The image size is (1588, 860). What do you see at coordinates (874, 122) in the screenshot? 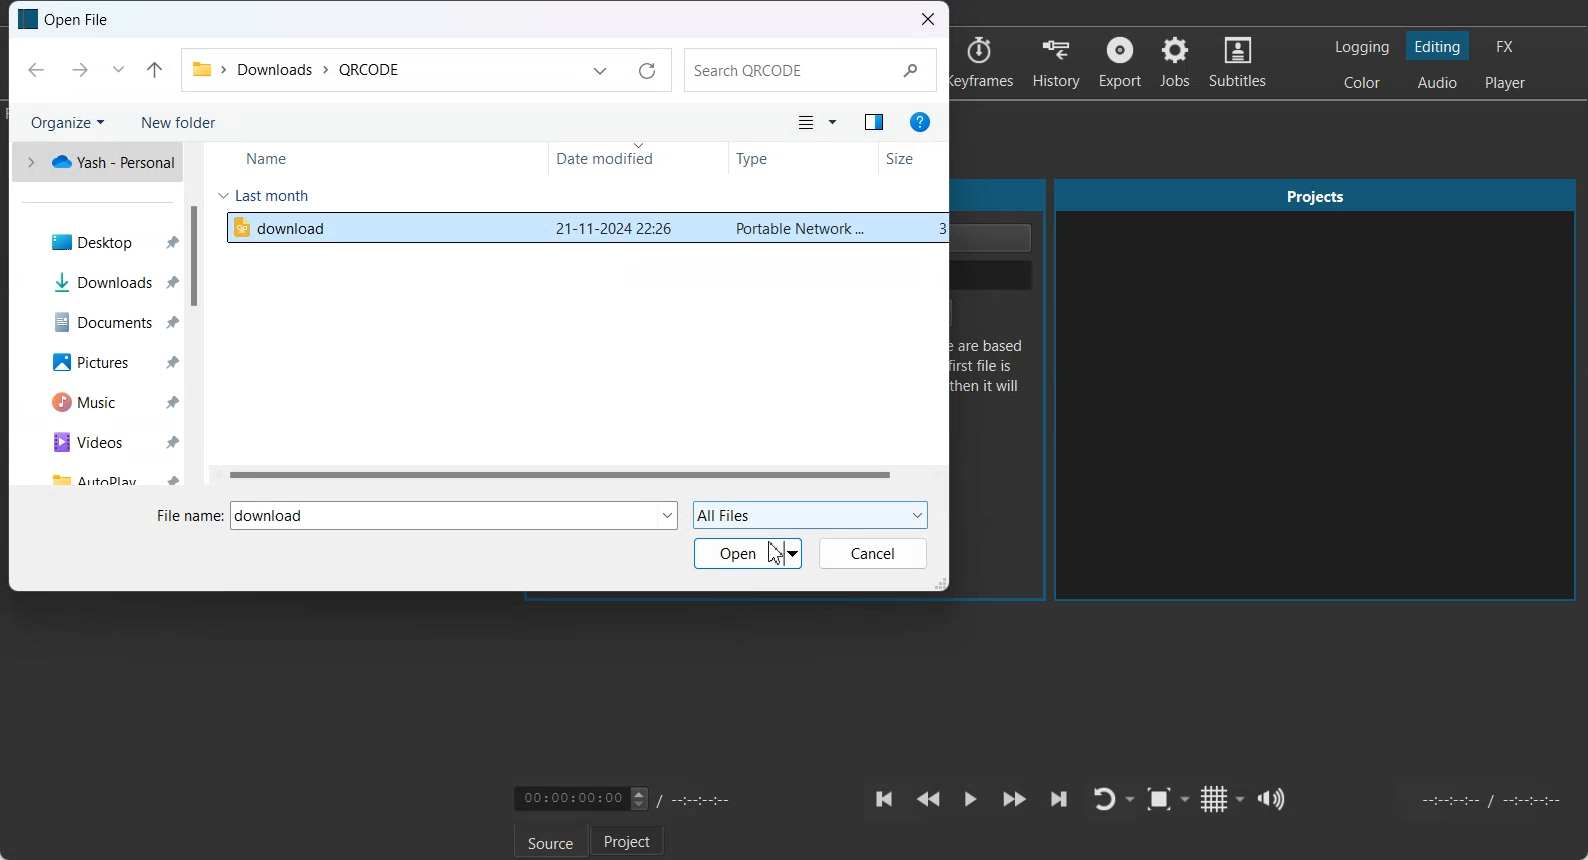
I see `Show the preview pane` at bounding box center [874, 122].